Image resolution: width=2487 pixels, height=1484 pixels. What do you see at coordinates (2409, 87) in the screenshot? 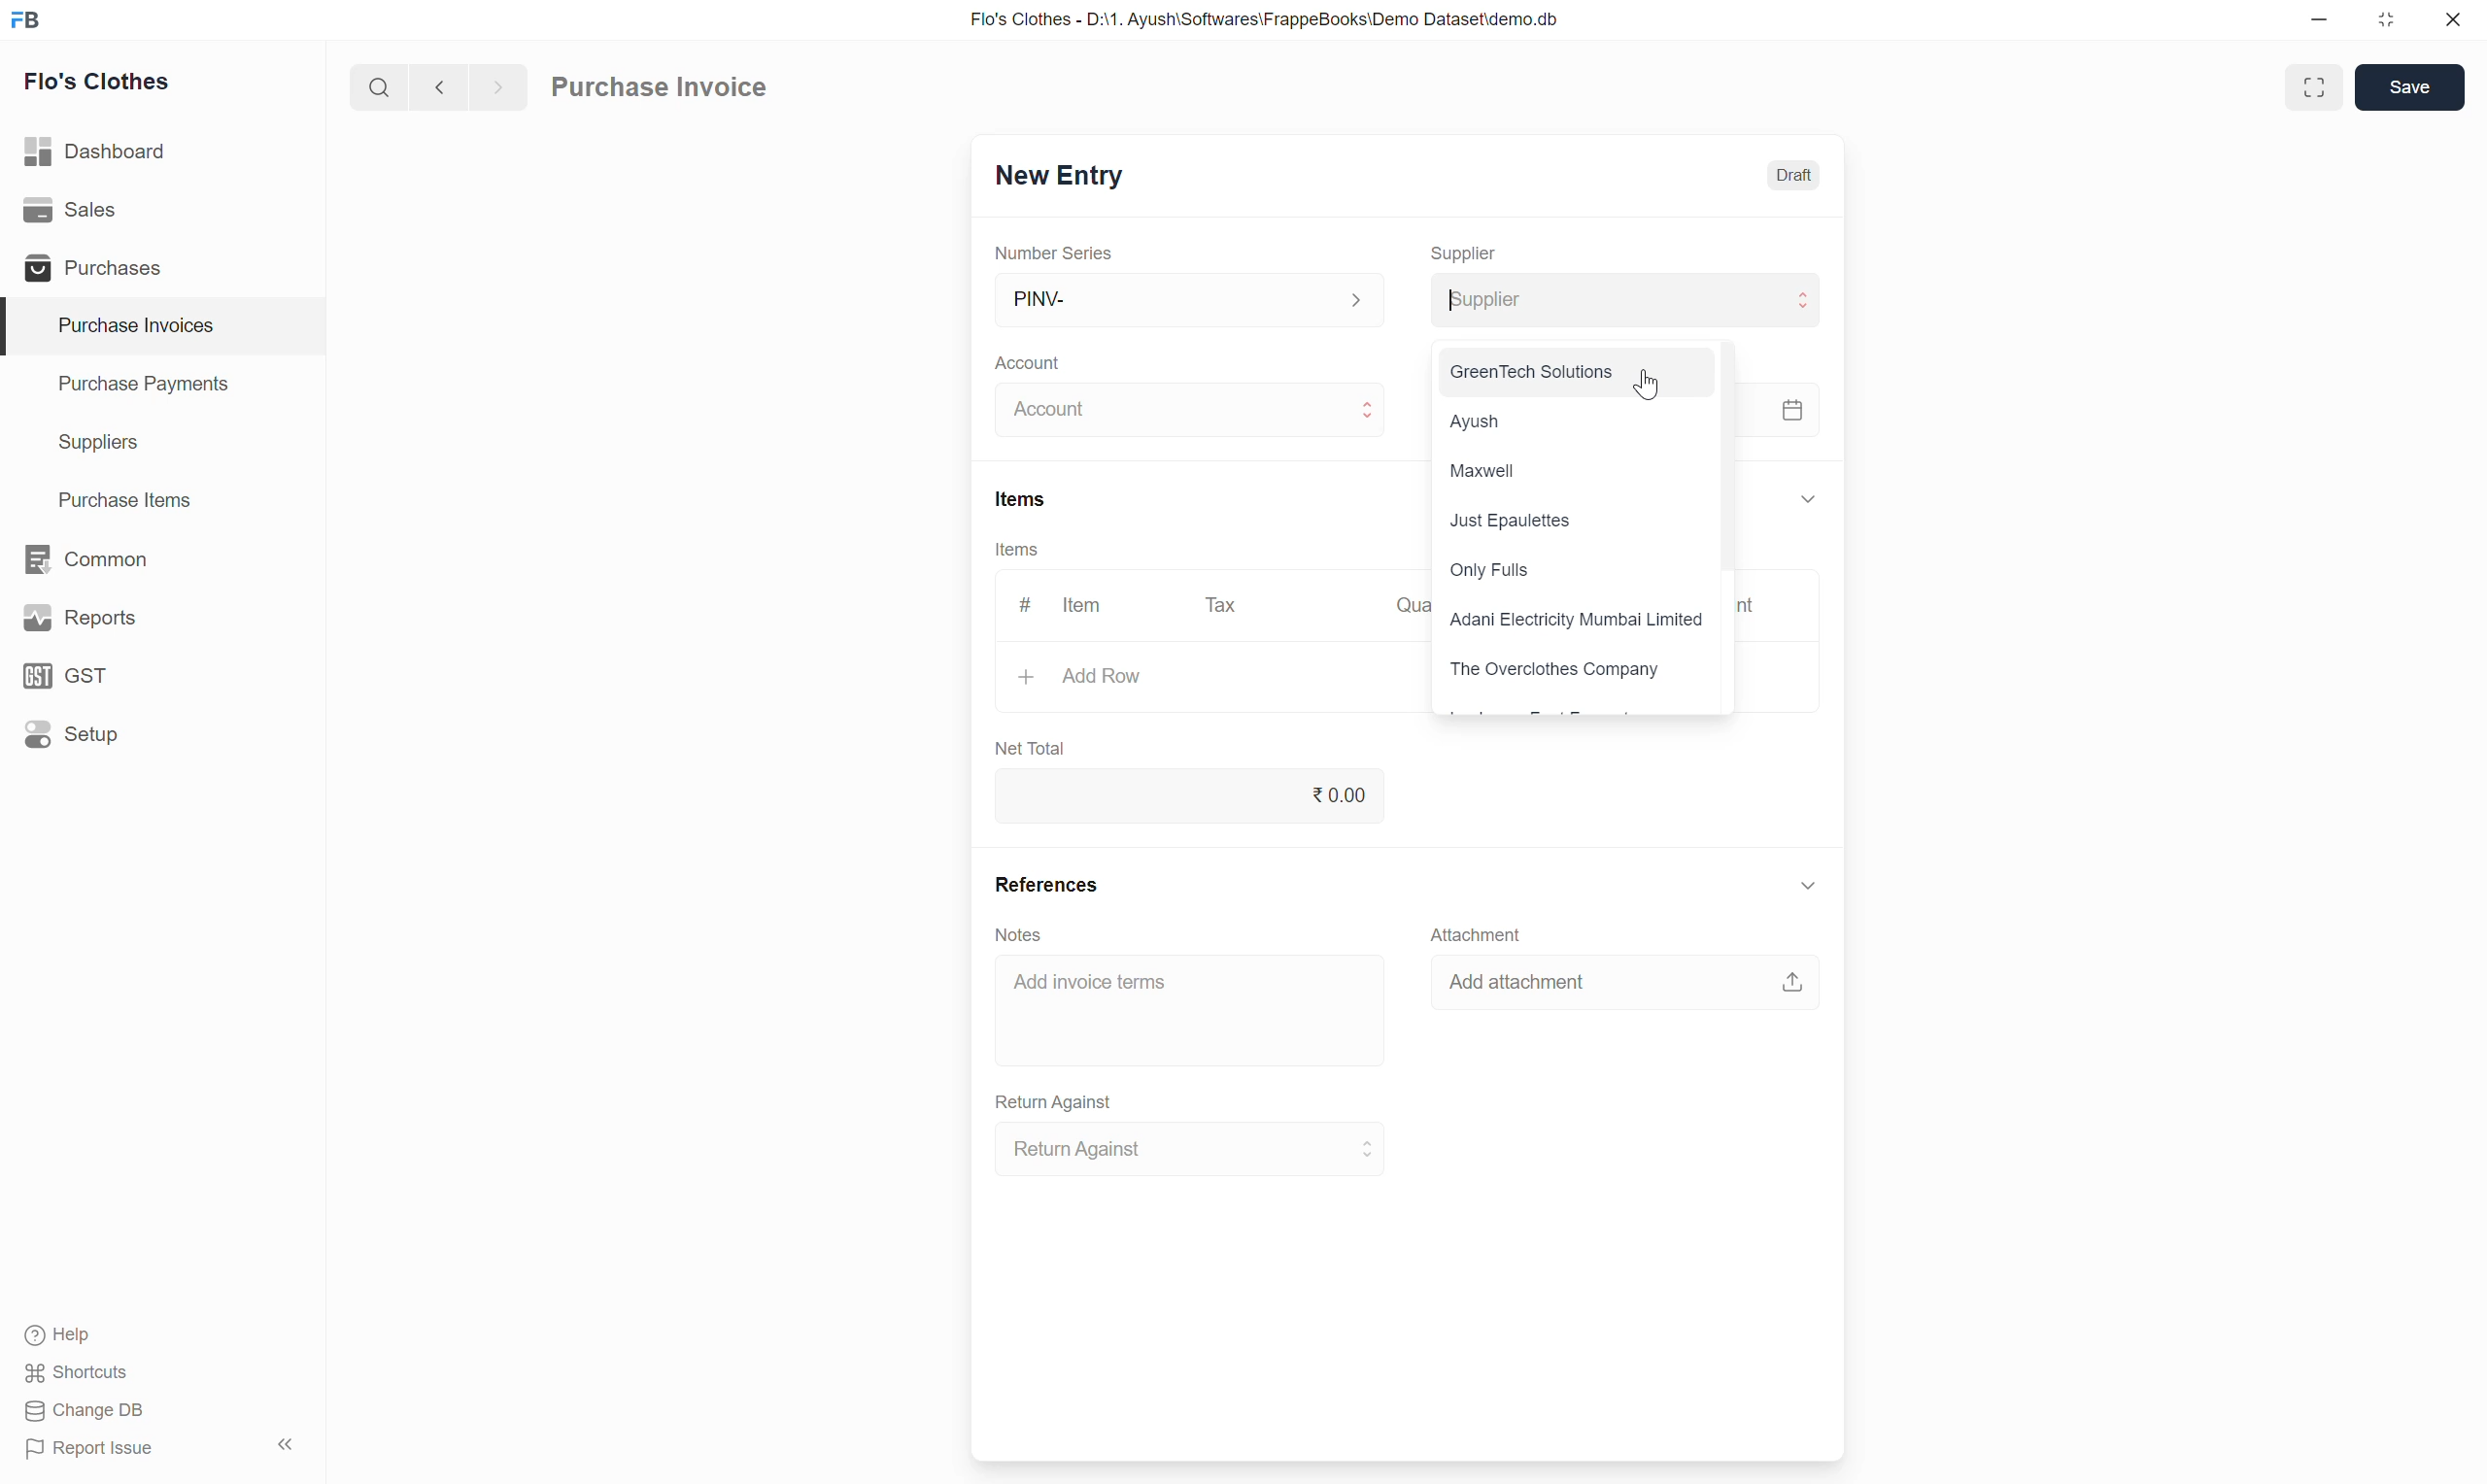
I see `Save` at bounding box center [2409, 87].